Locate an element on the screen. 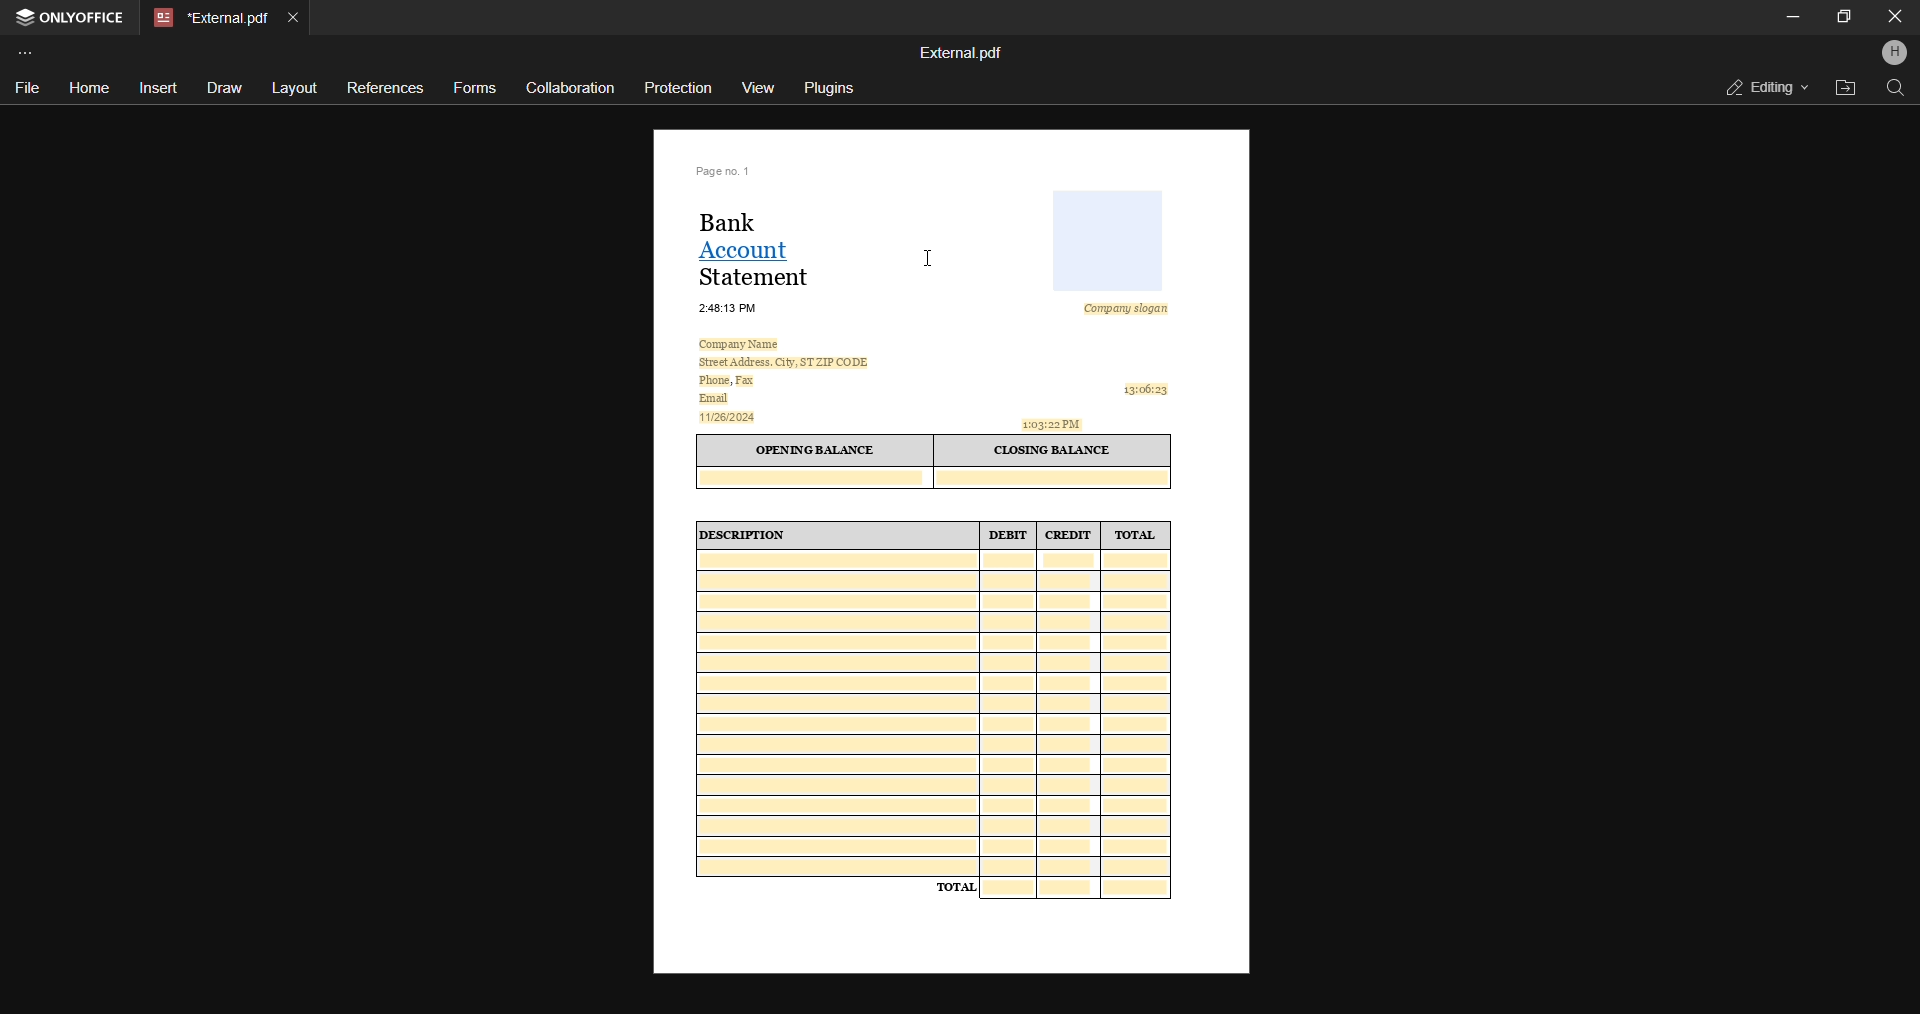 The image size is (1920, 1014). file is located at coordinates (27, 86).